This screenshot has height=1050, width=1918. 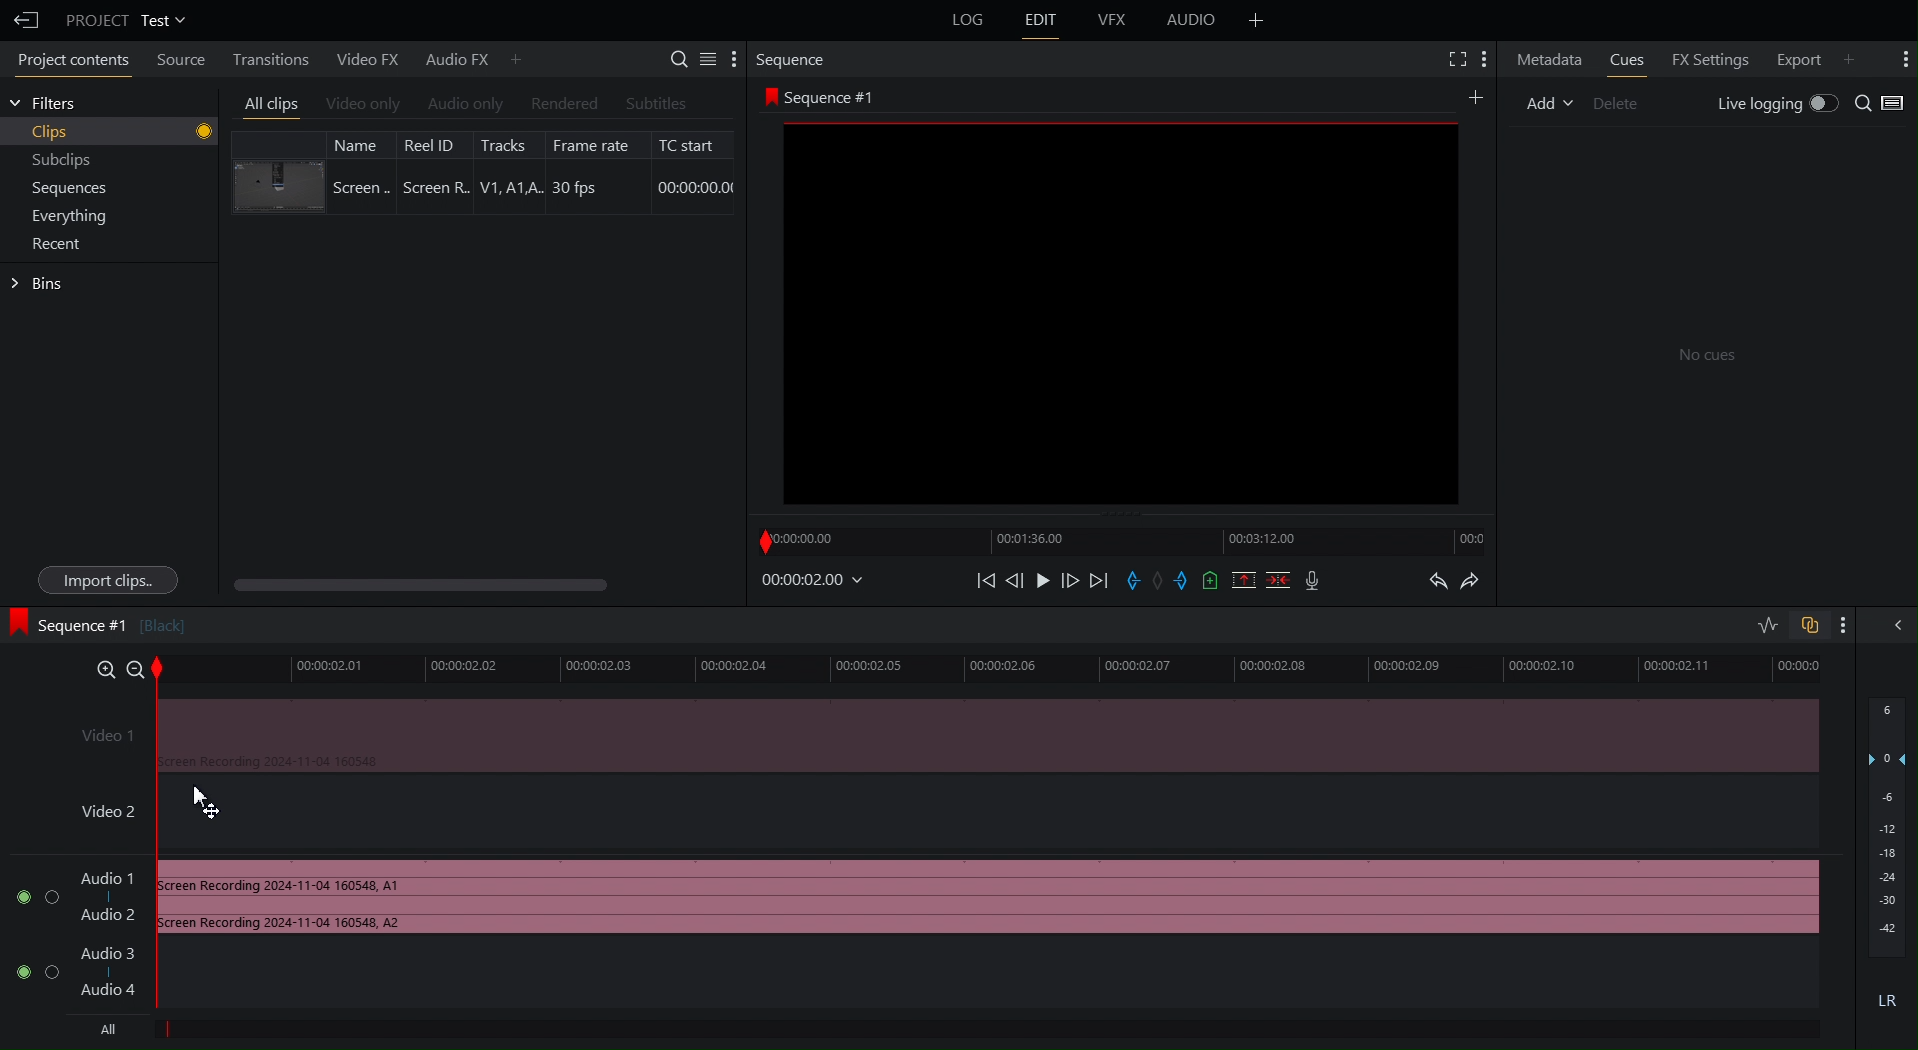 I want to click on Hide, so click(x=1894, y=626).